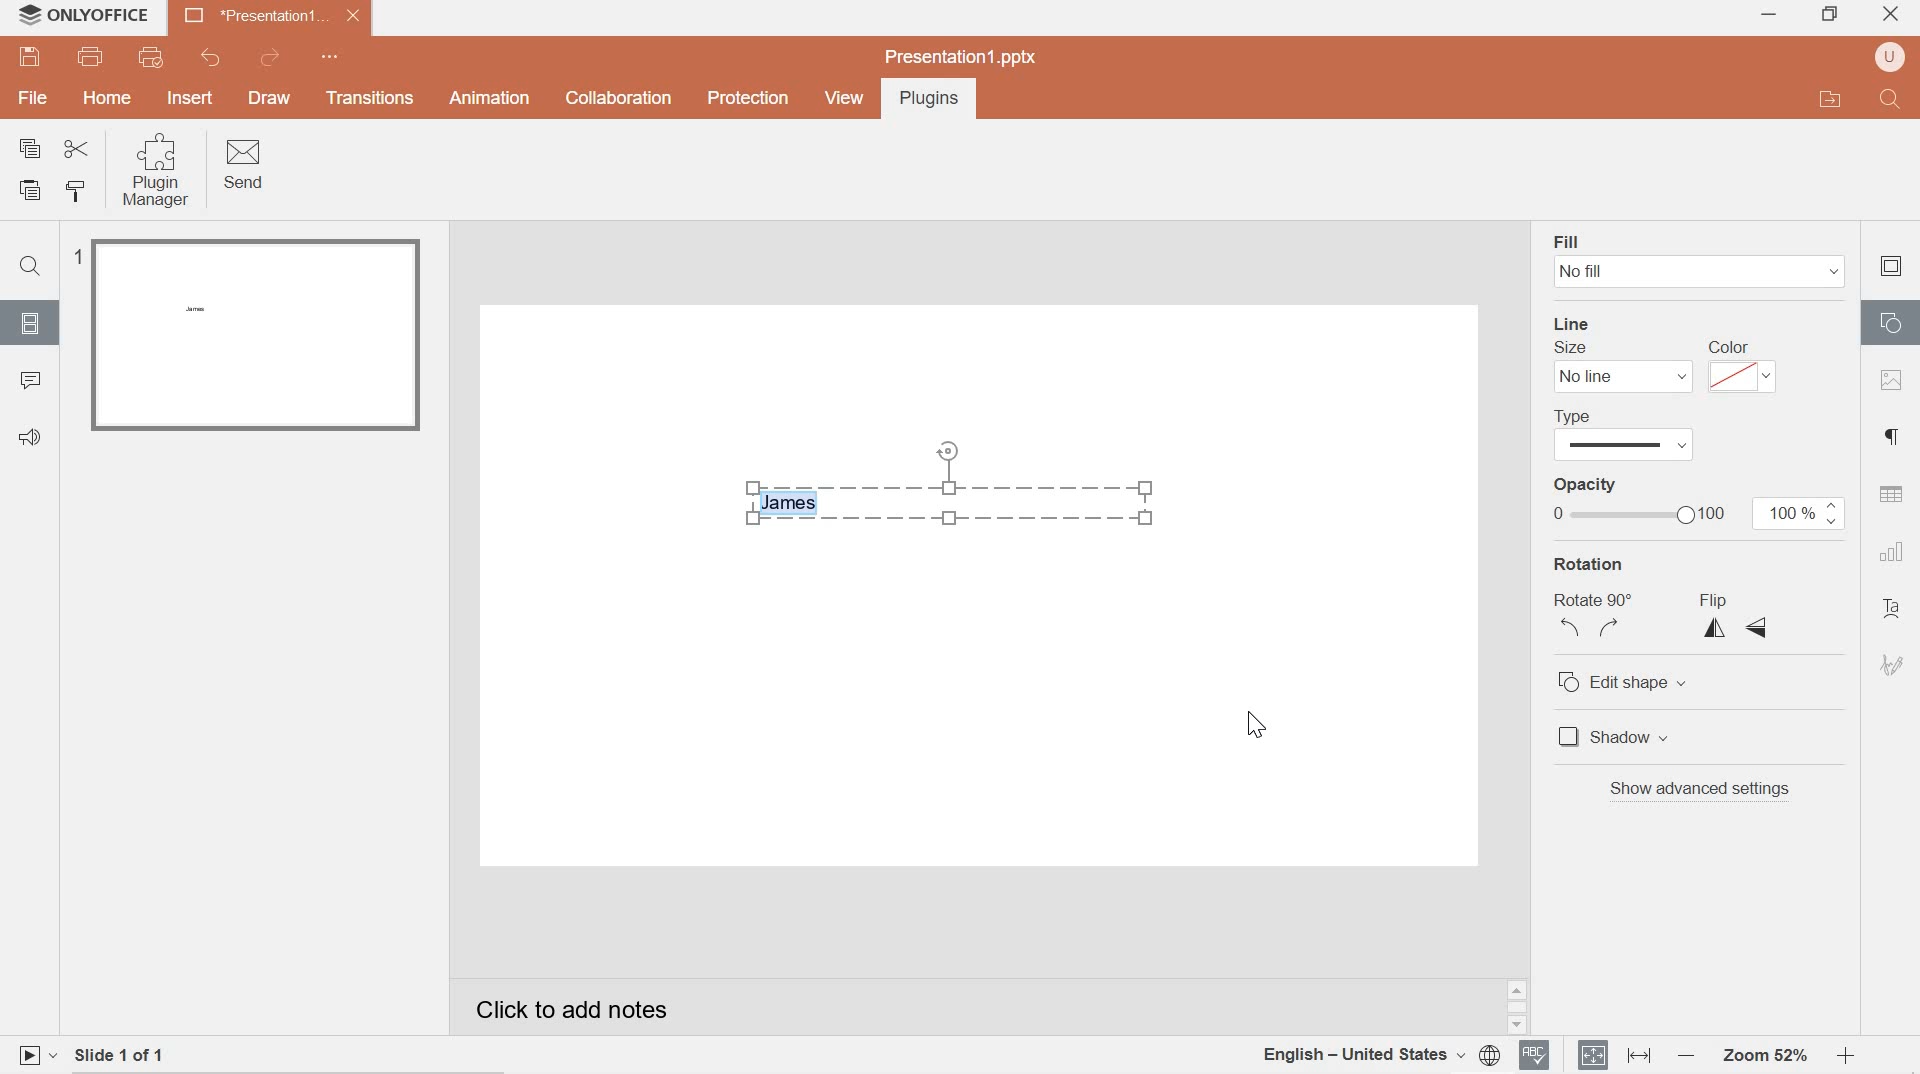 This screenshot has height=1074, width=1920. I want to click on Send, so click(246, 166).